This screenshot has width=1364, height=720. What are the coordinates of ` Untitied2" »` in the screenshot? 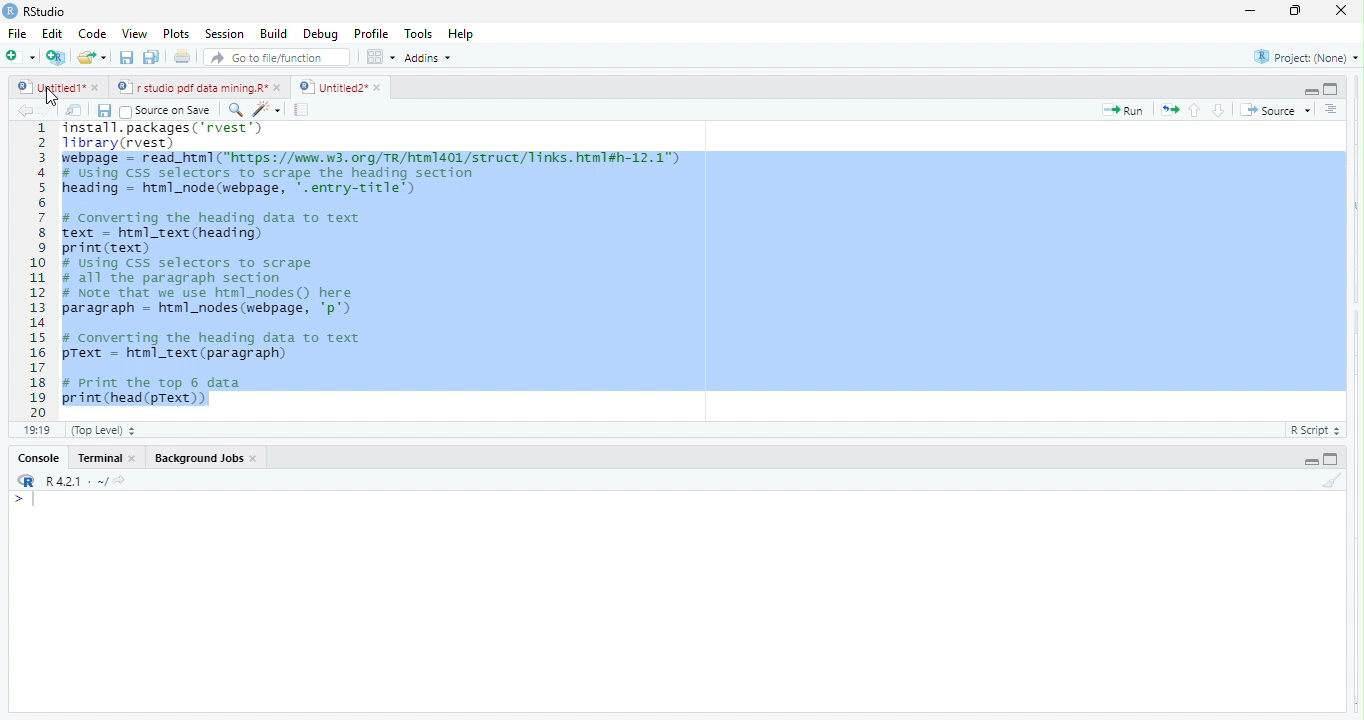 It's located at (337, 88).